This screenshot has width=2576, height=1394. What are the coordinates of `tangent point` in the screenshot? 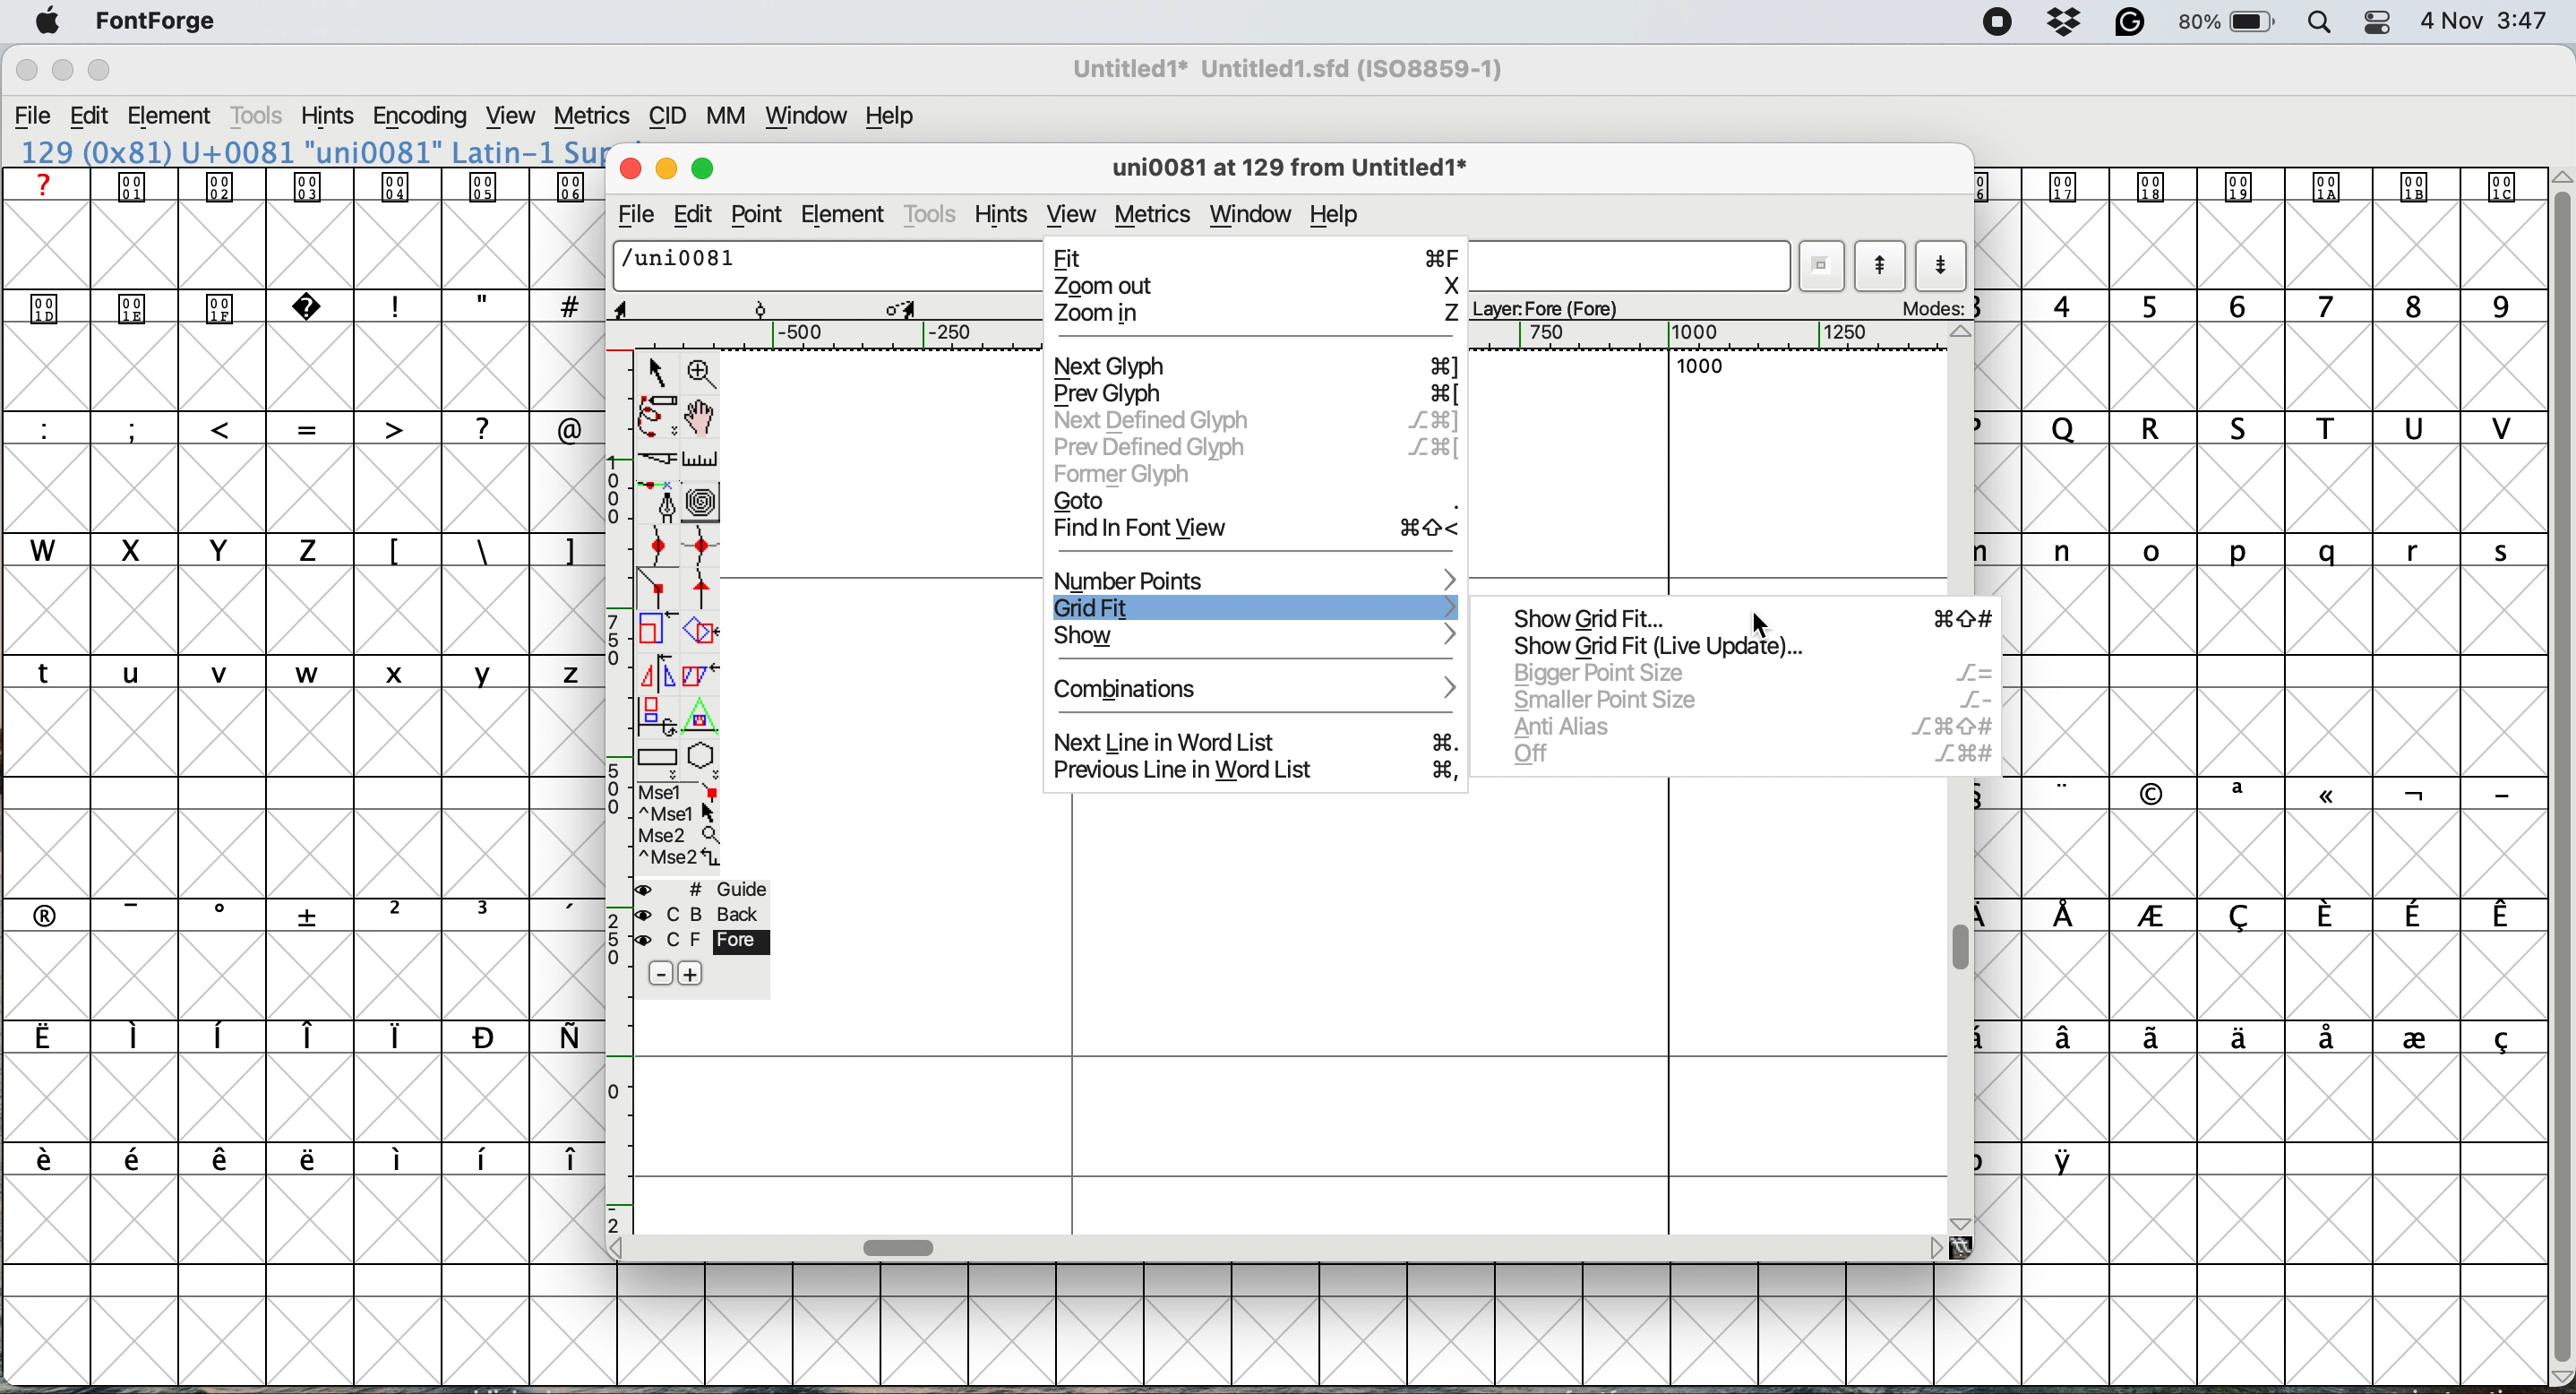 It's located at (705, 594).